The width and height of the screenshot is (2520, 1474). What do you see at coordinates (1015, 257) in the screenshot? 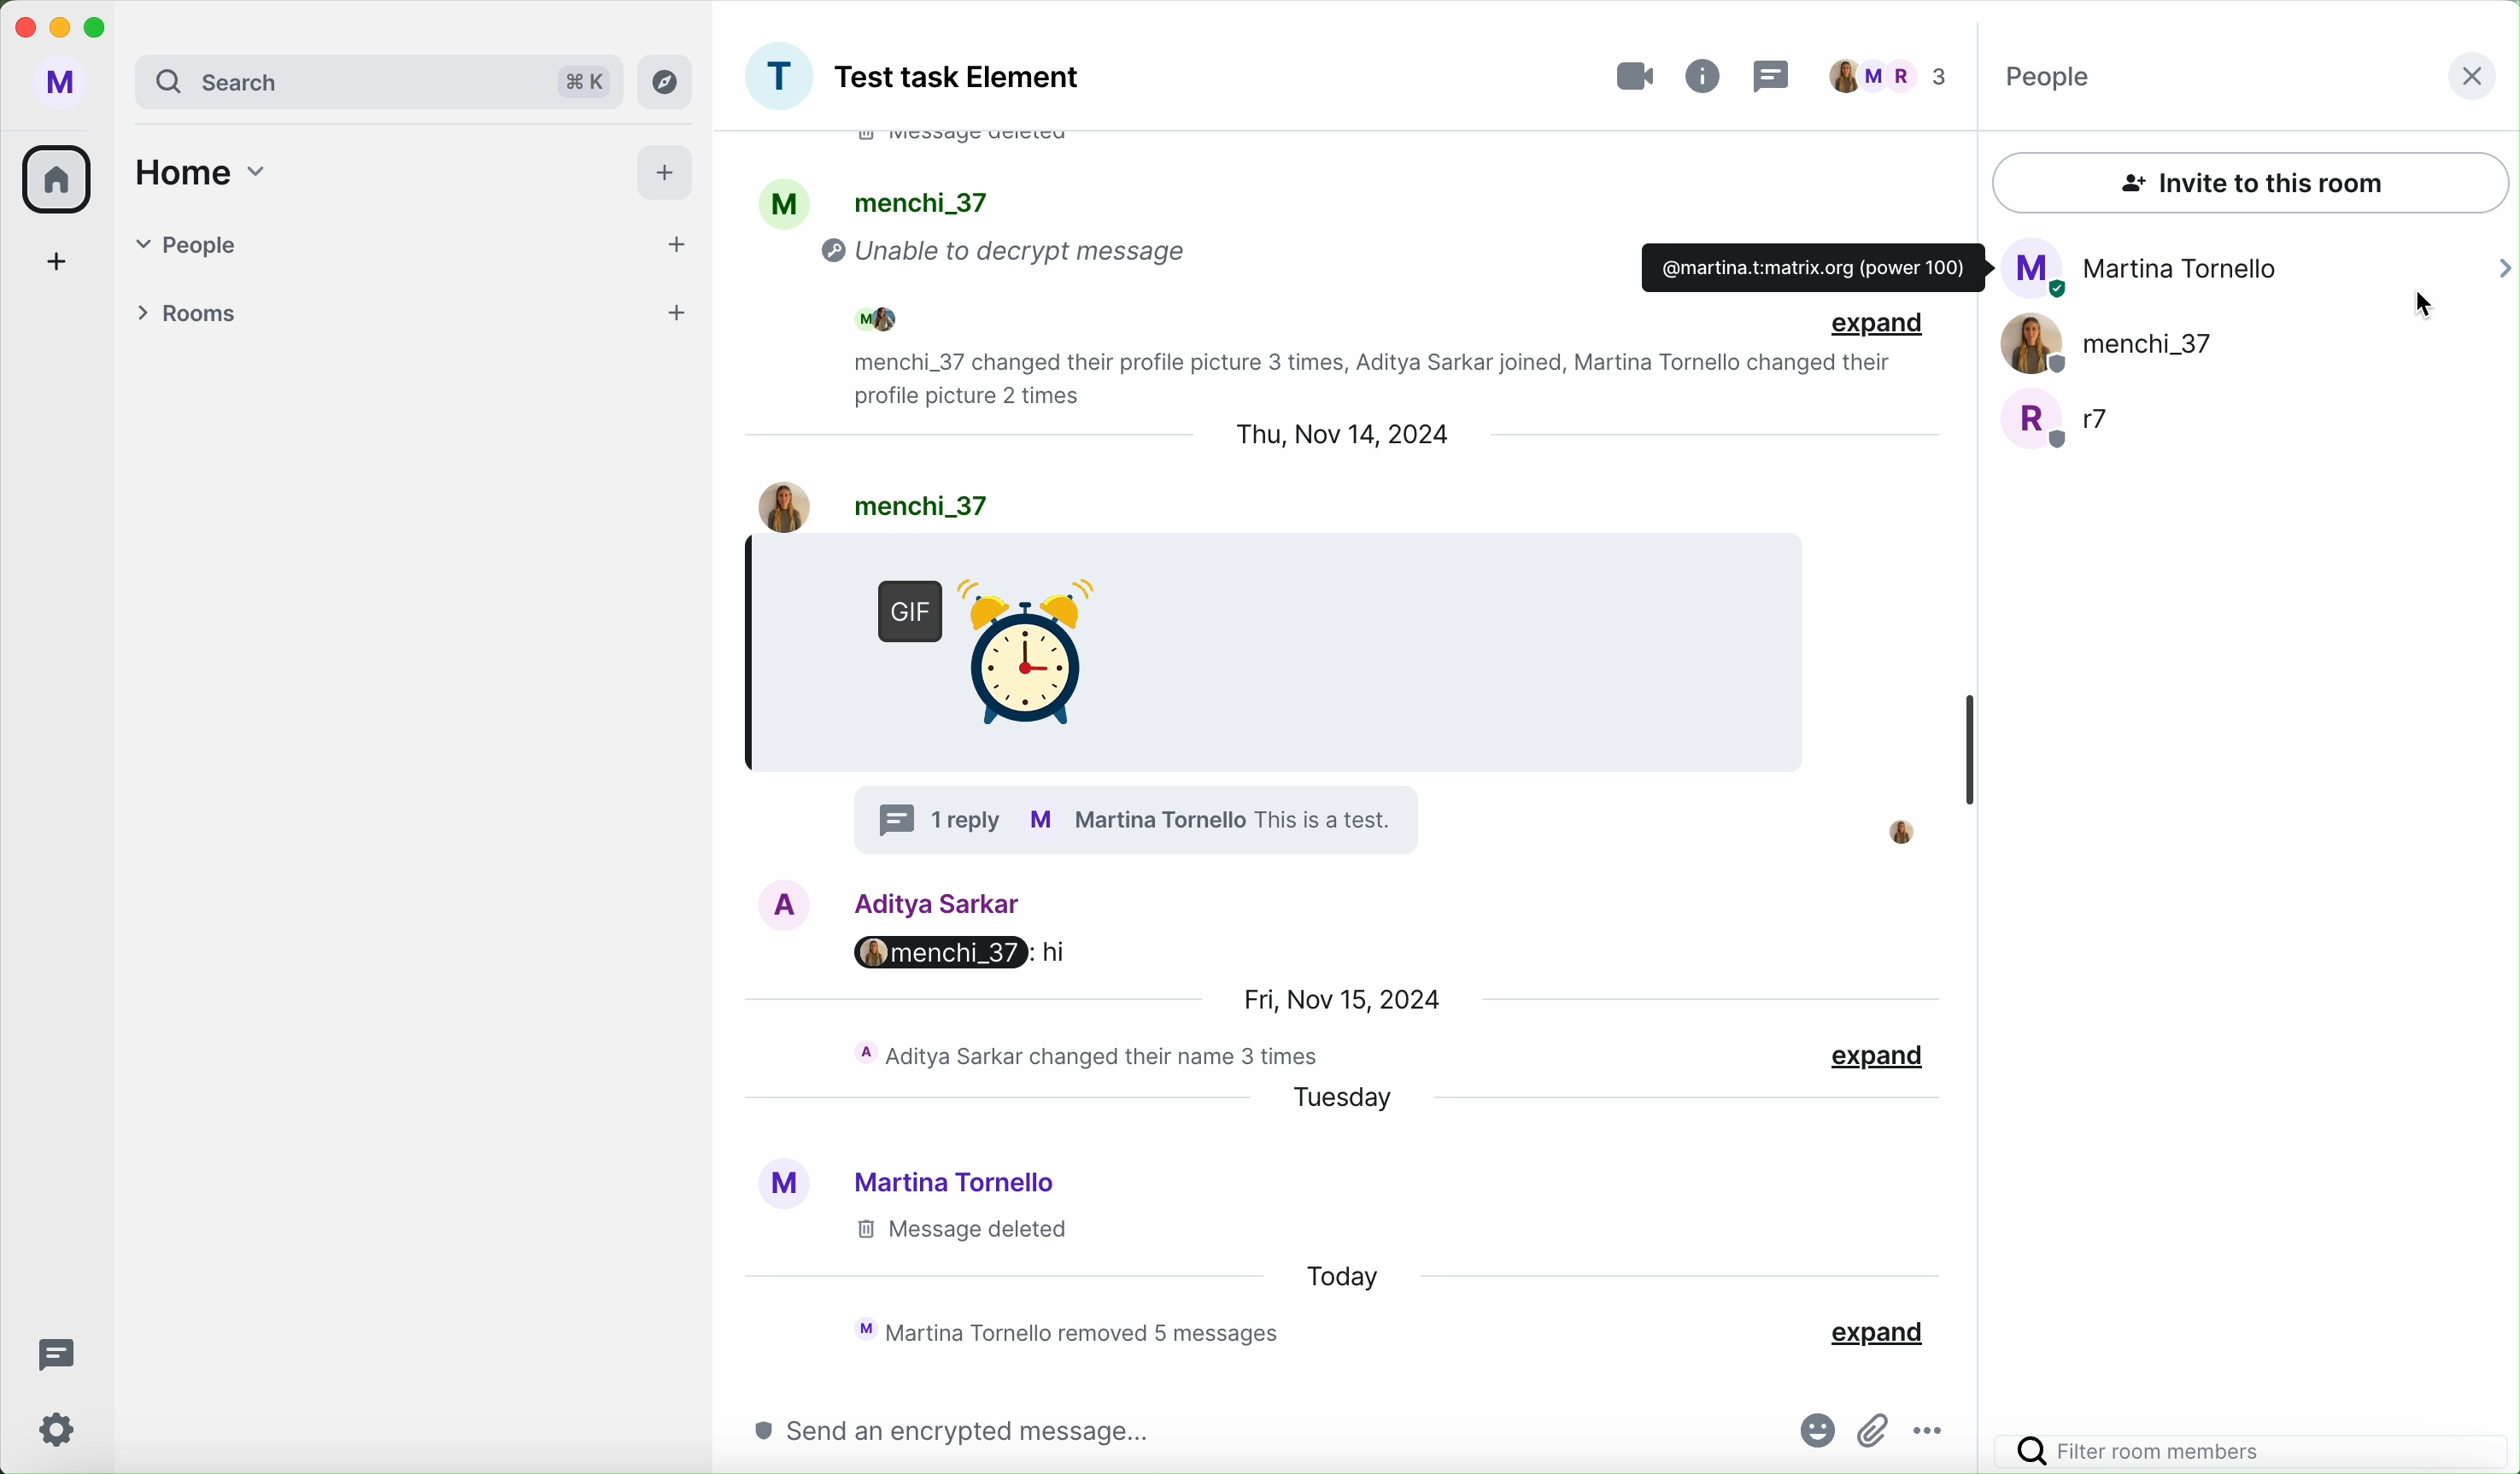
I see `unable to decrypt message` at bounding box center [1015, 257].